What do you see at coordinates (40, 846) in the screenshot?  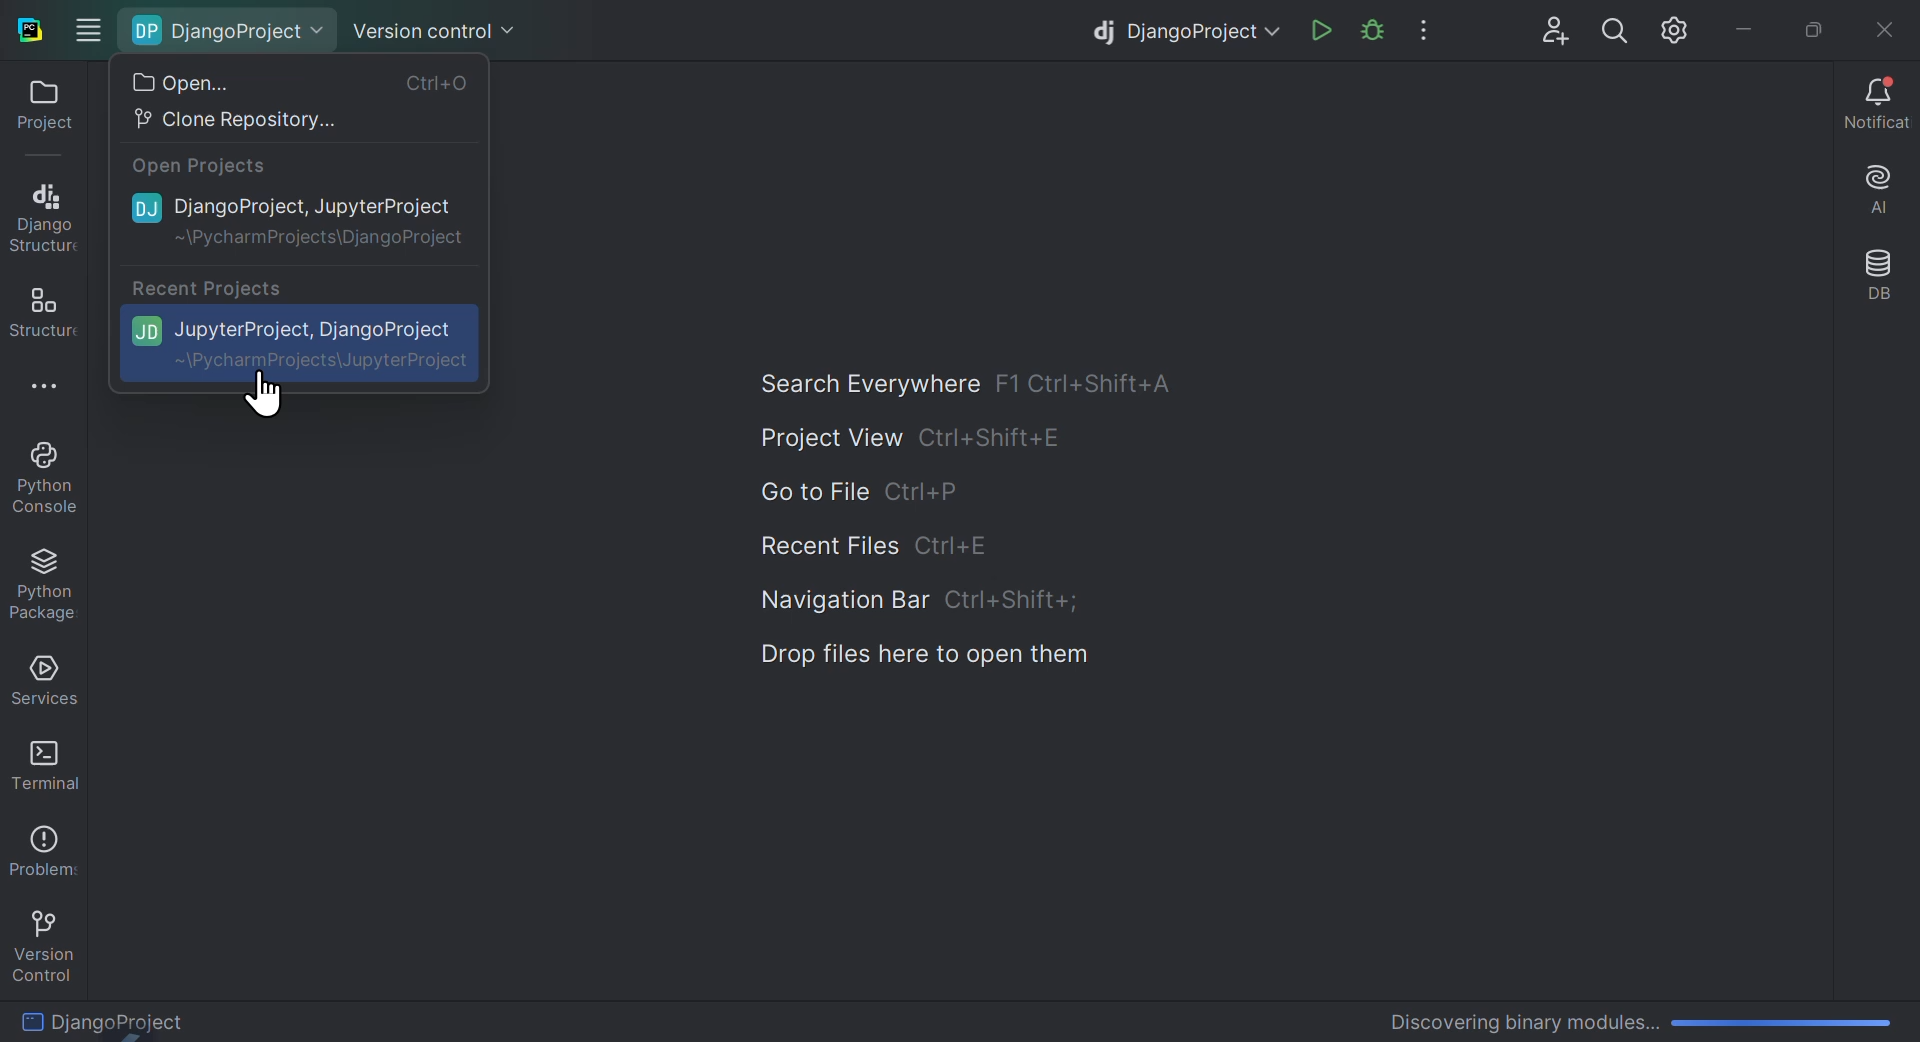 I see `Problems` at bounding box center [40, 846].